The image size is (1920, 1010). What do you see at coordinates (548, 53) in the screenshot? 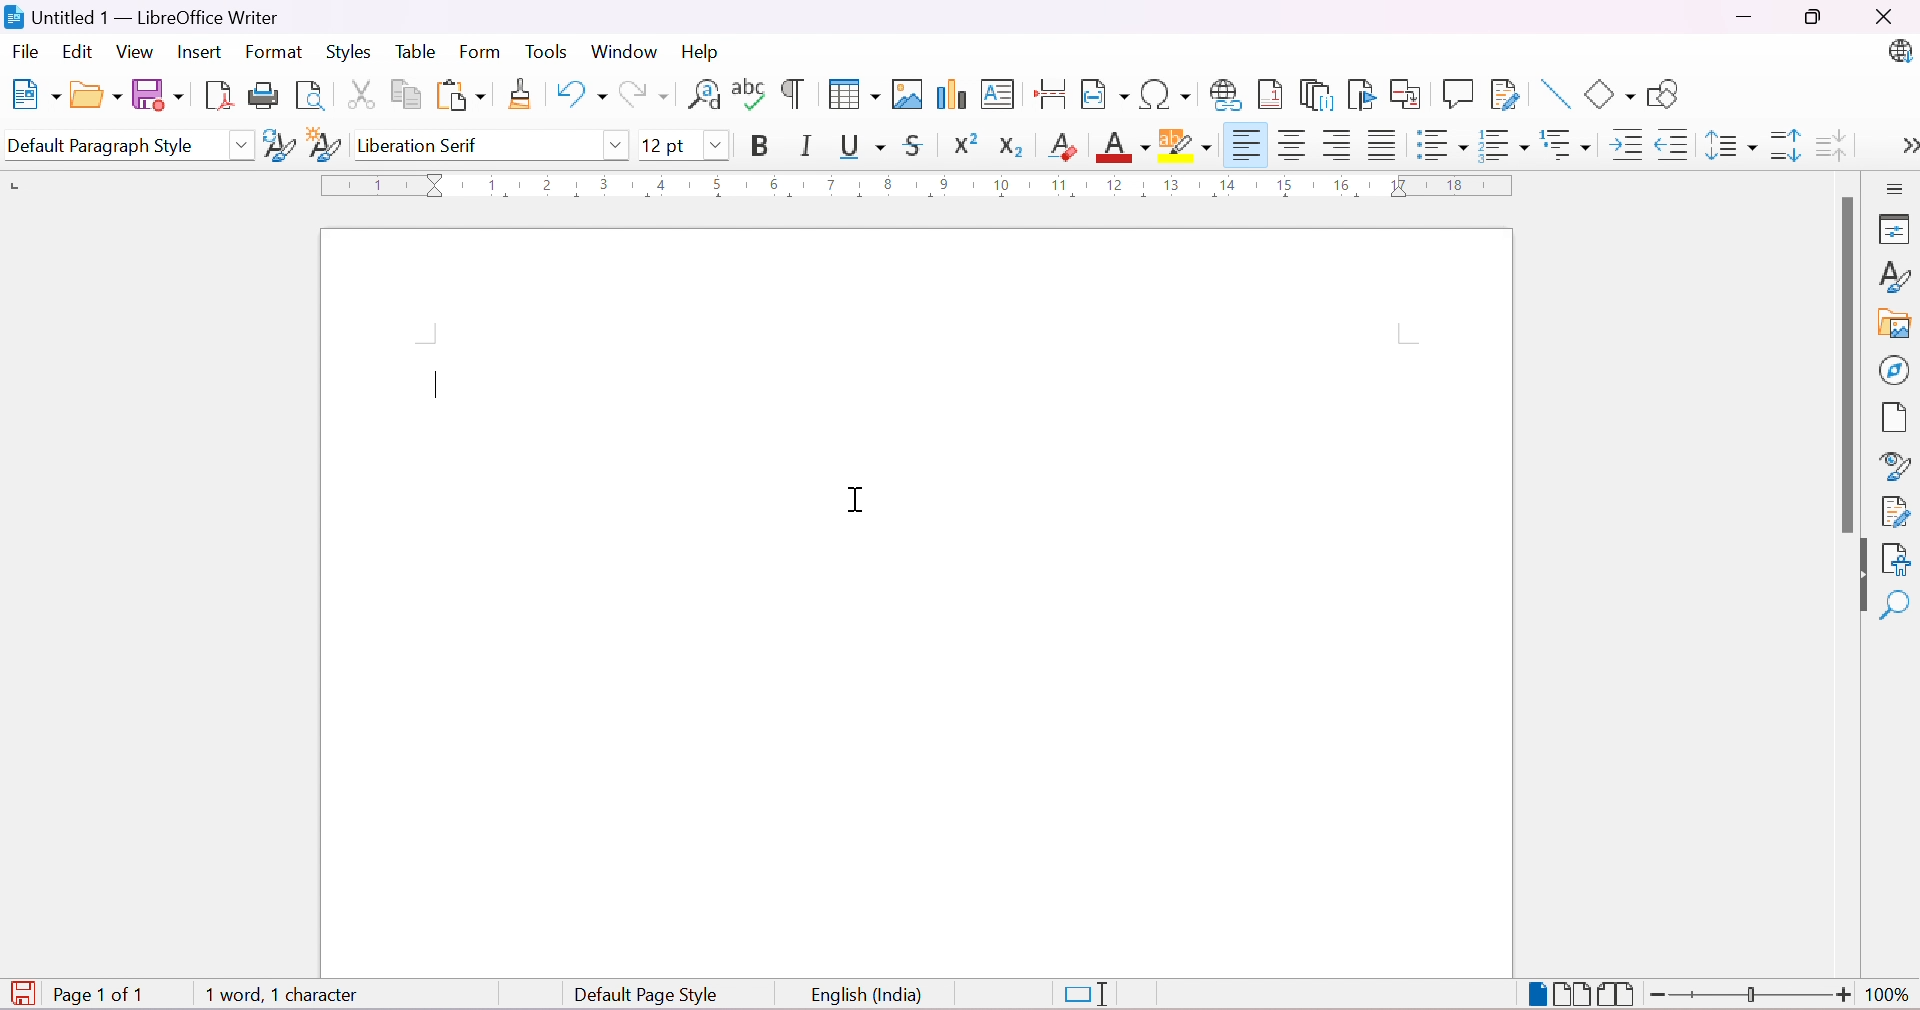
I see `Tools` at bounding box center [548, 53].